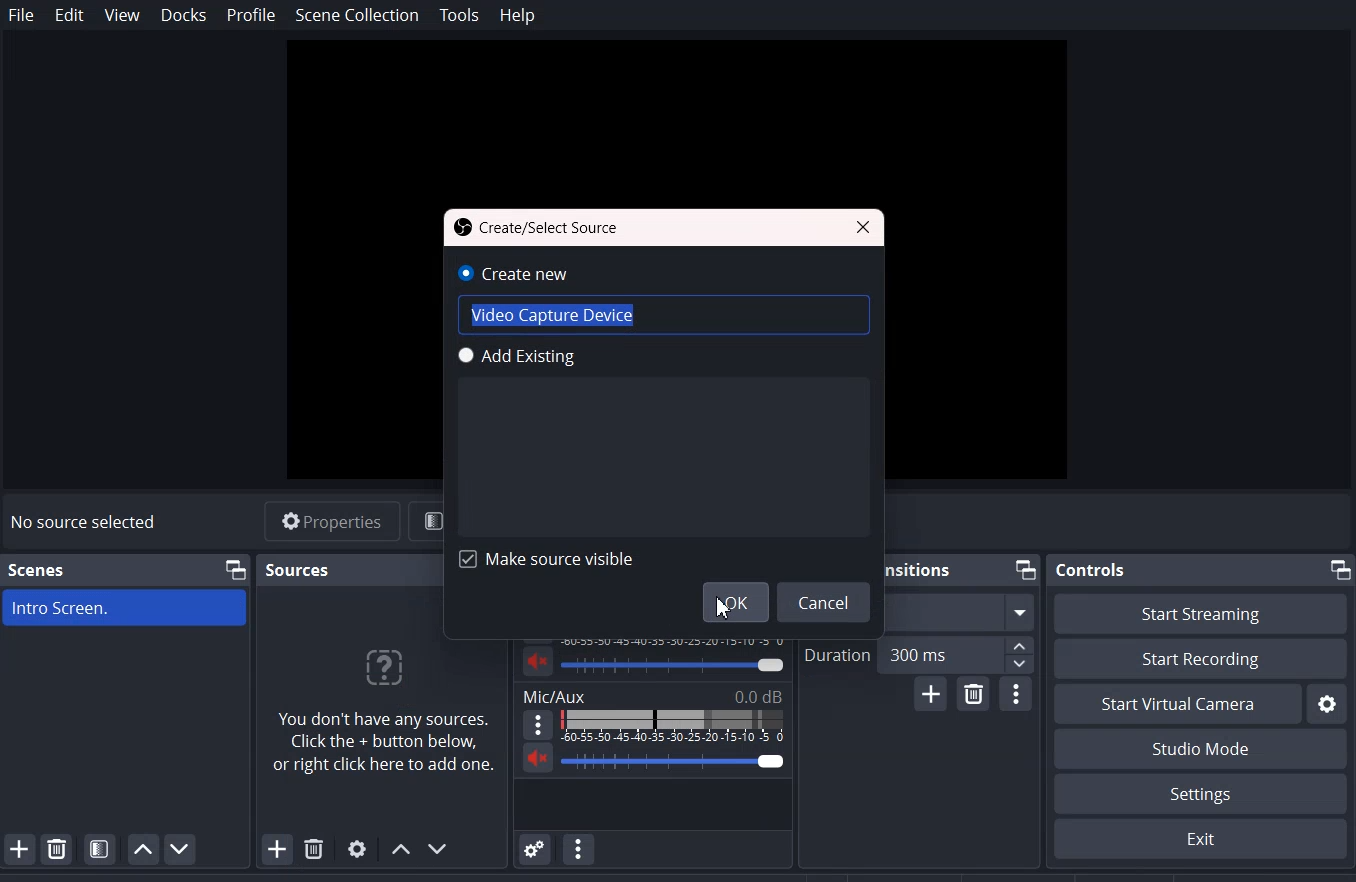  What do you see at coordinates (675, 639) in the screenshot?
I see `Volume Indicator` at bounding box center [675, 639].